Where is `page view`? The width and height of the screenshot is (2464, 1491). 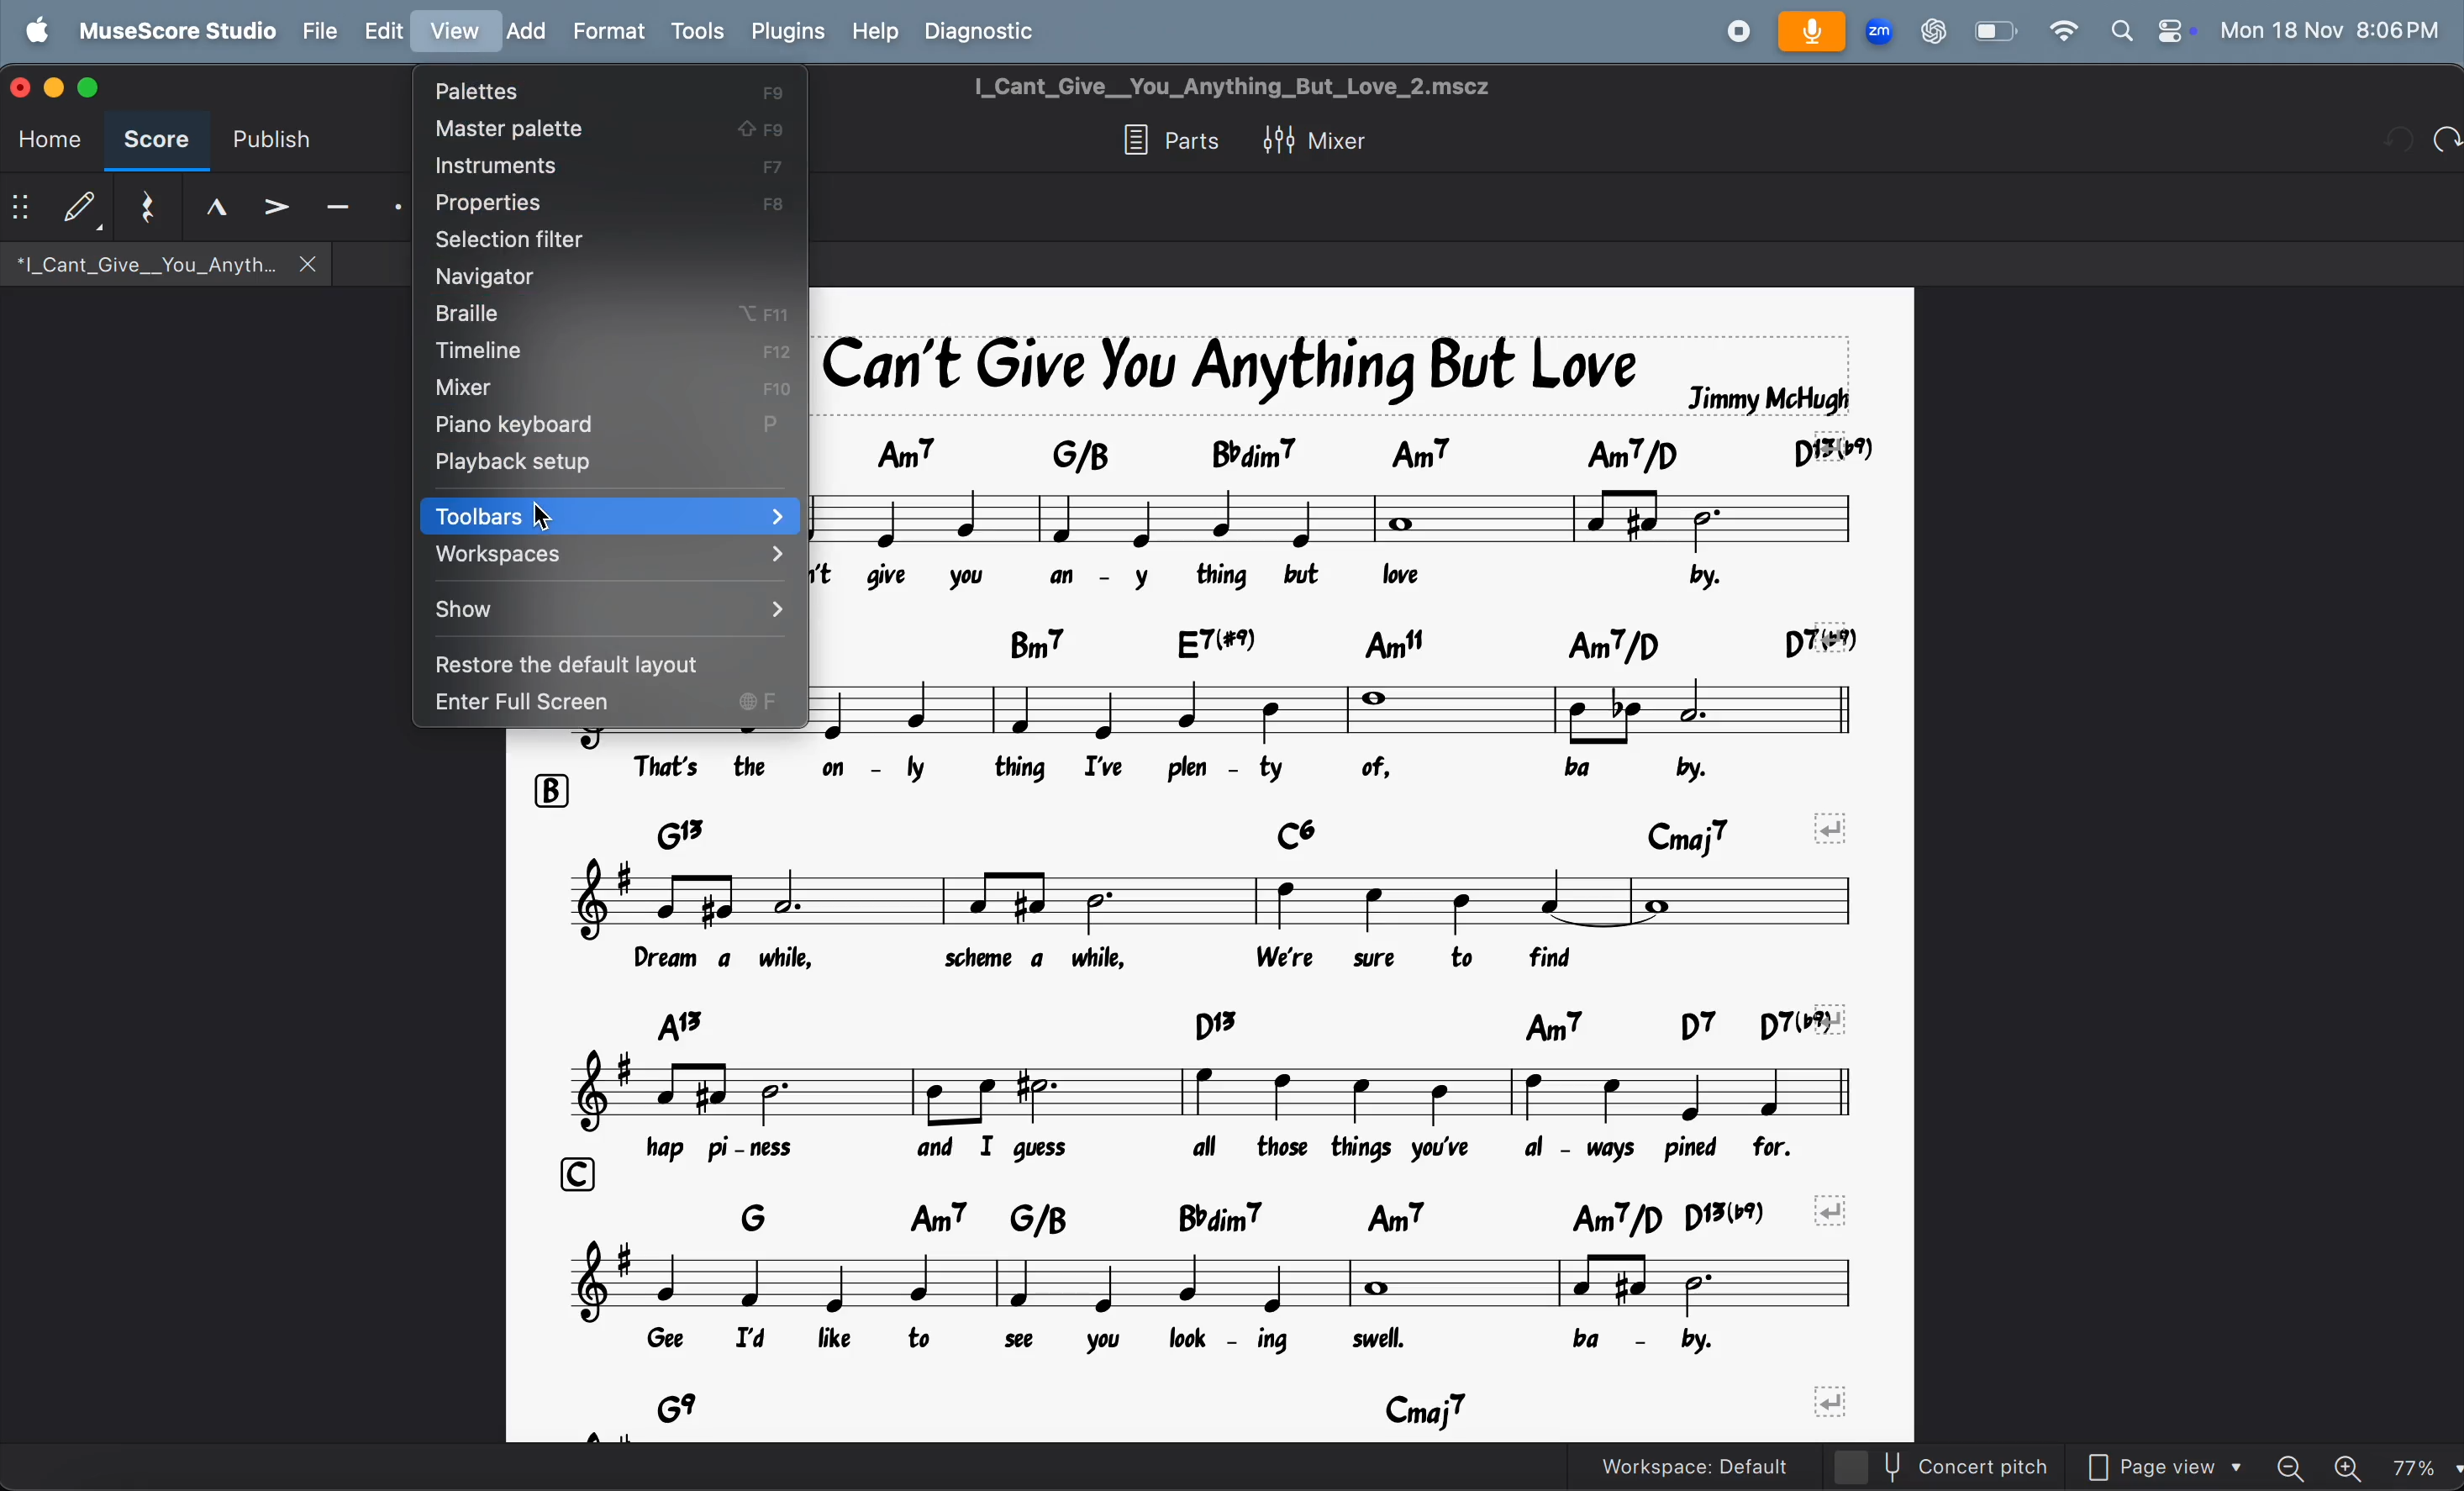 page view is located at coordinates (2158, 1468).